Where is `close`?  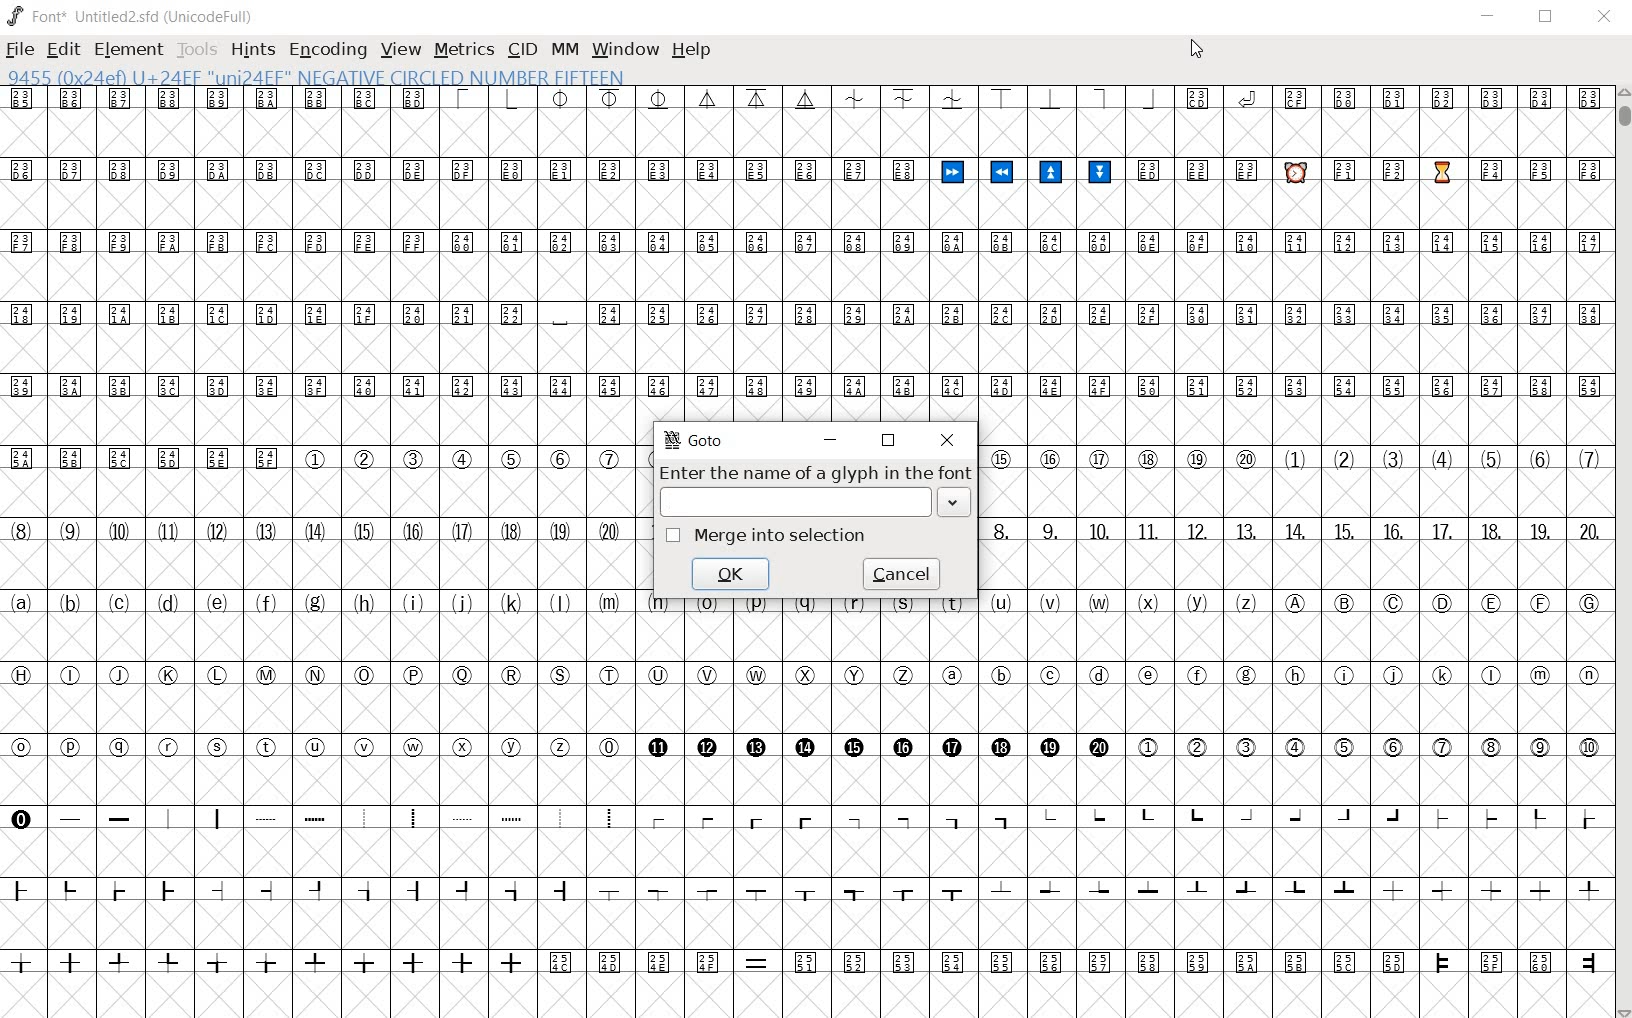 close is located at coordinates (948, 439).